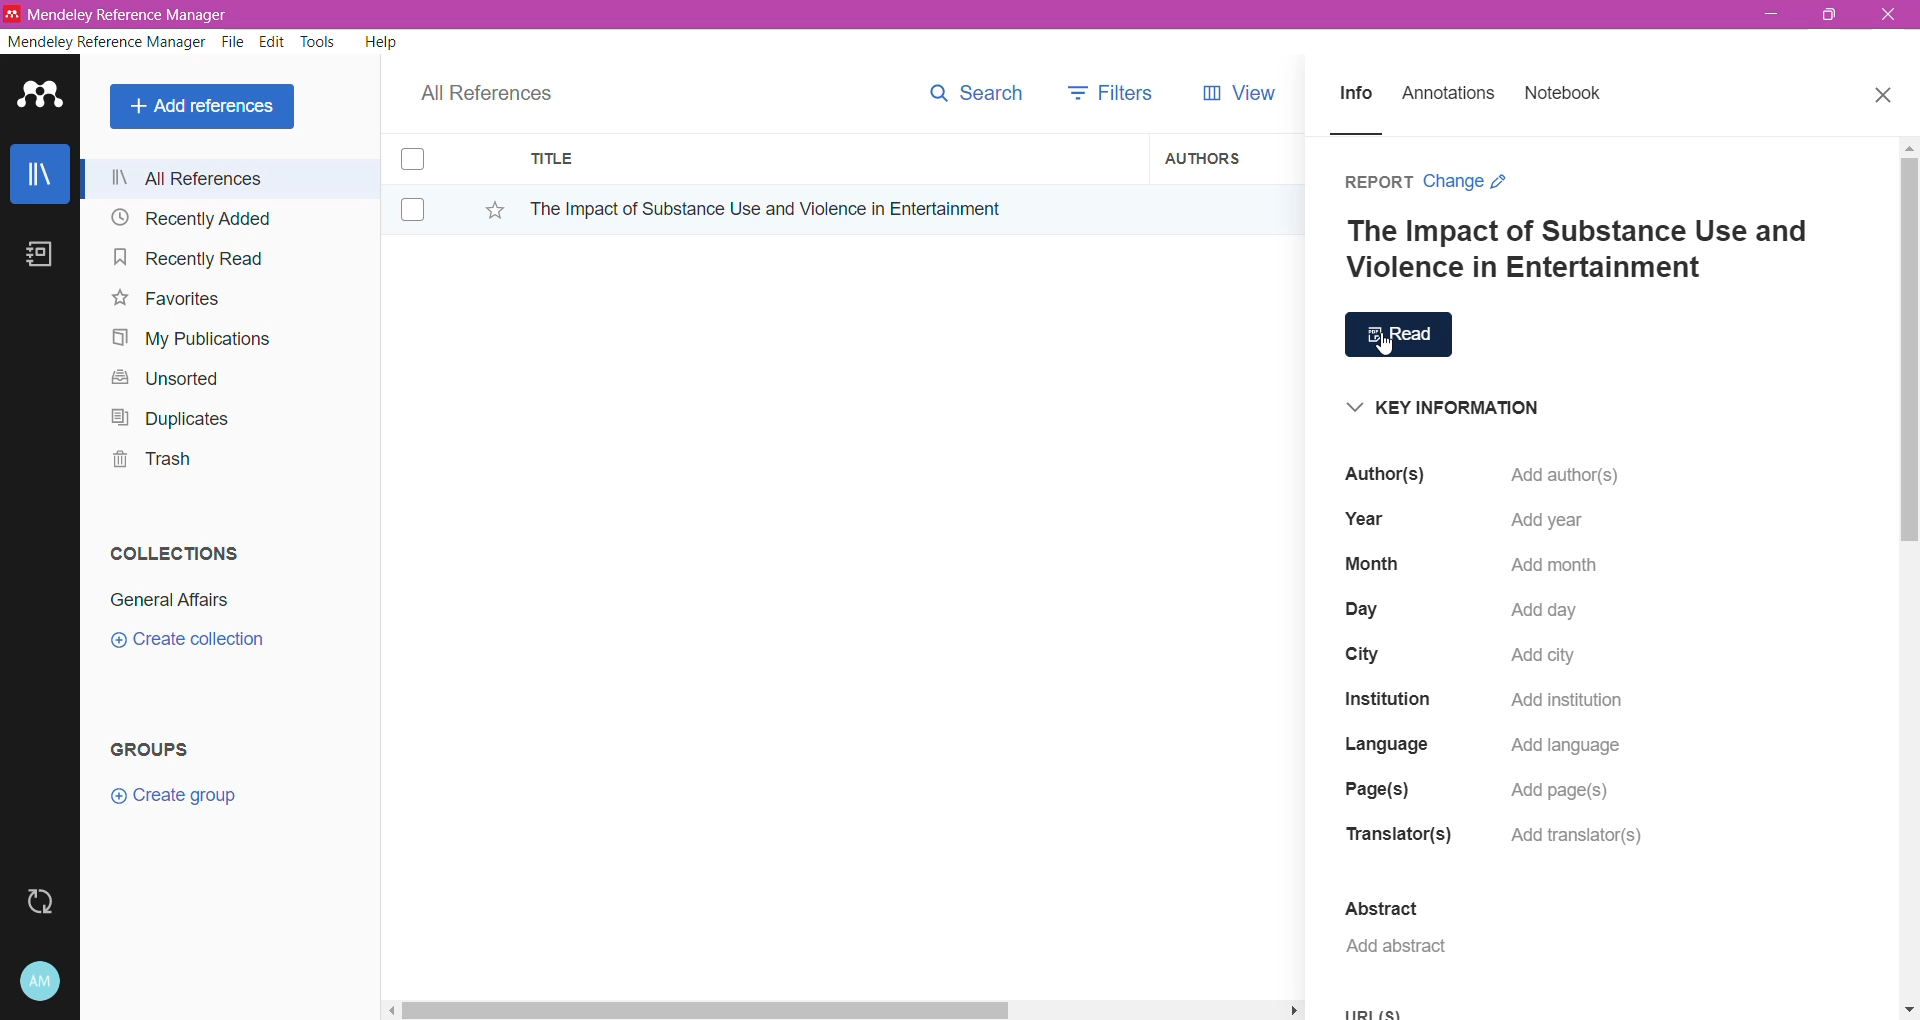 The width and height of the screenshot is (1920, 1020). Describe the element at coordinates (1402, 832) in the screenshot. I see `Translator(s)` at that location.